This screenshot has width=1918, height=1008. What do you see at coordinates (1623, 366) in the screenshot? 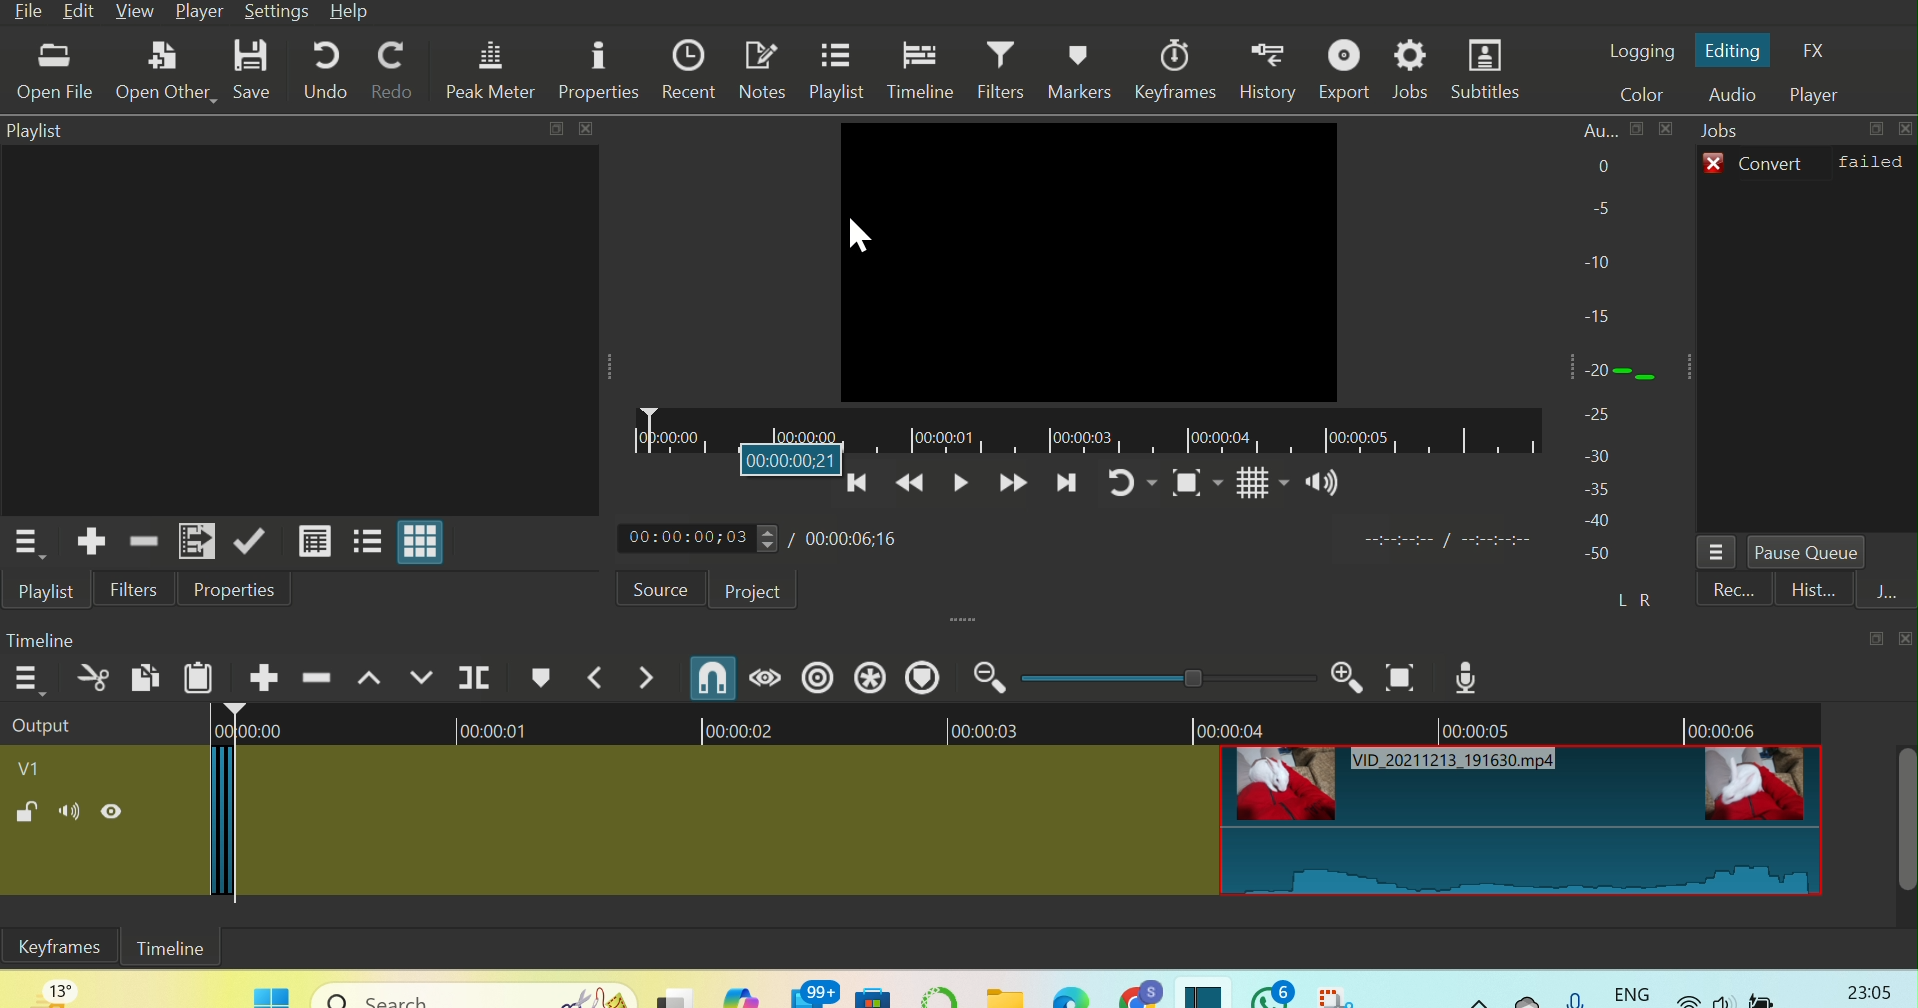
I see `Audio bar` at bounding box center [1623, 366].